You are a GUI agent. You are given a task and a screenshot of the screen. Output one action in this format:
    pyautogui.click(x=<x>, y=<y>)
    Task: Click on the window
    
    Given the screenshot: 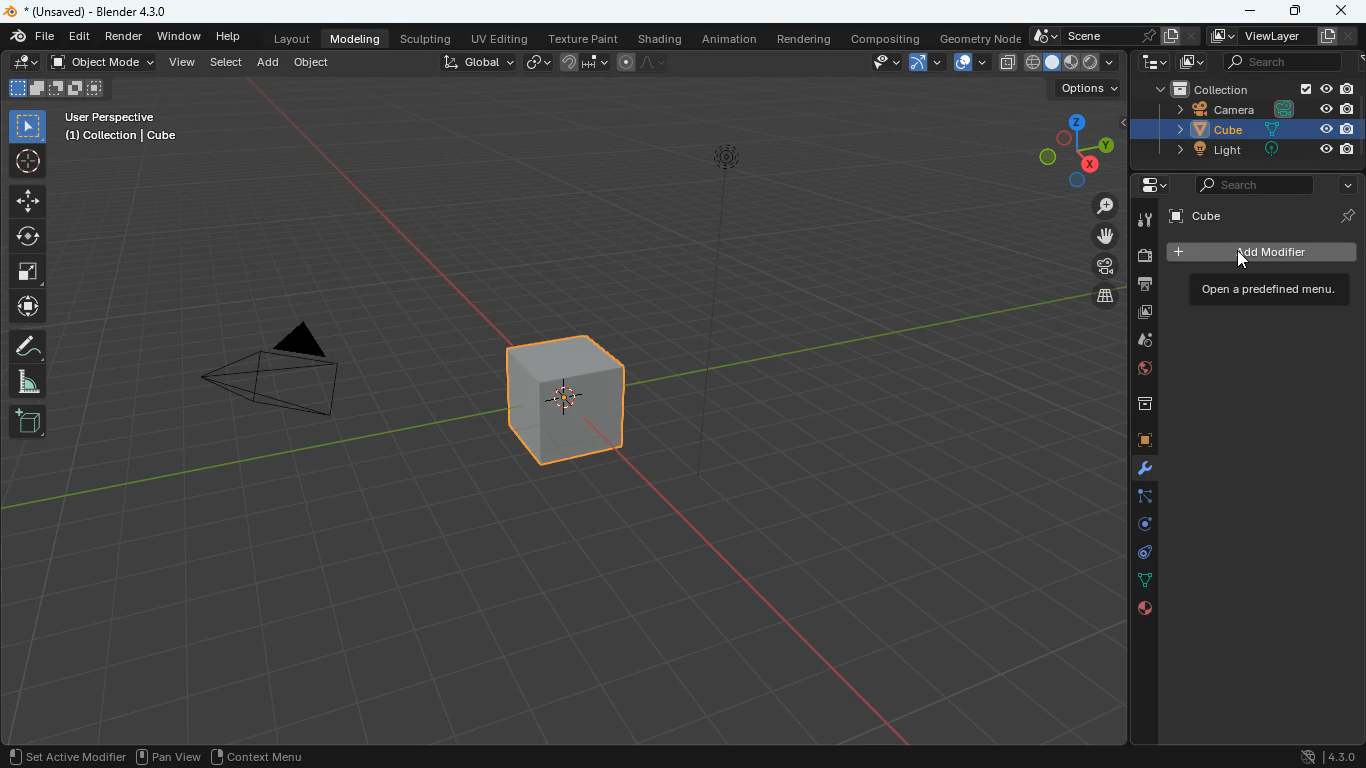 What is the action you would take?
    pyautogui.click(x=181, y=37)
    